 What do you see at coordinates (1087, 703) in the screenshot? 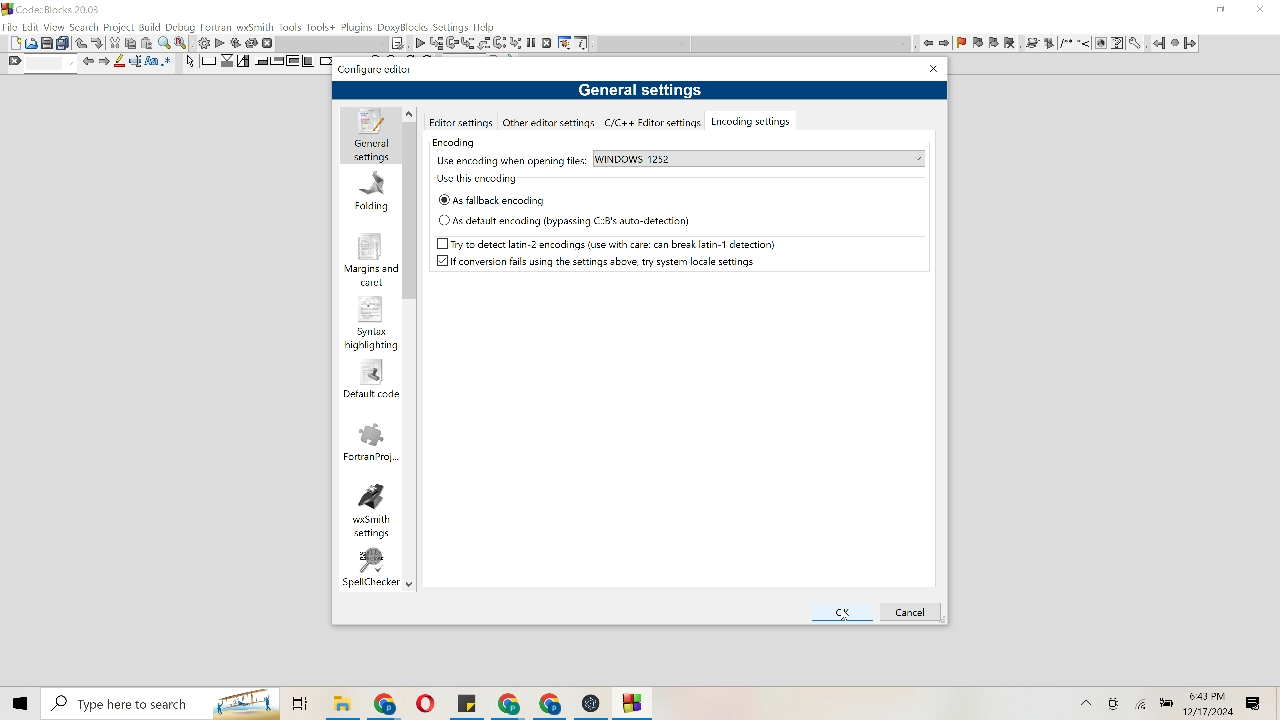
I see `More` at bounding box center [1087, 703].